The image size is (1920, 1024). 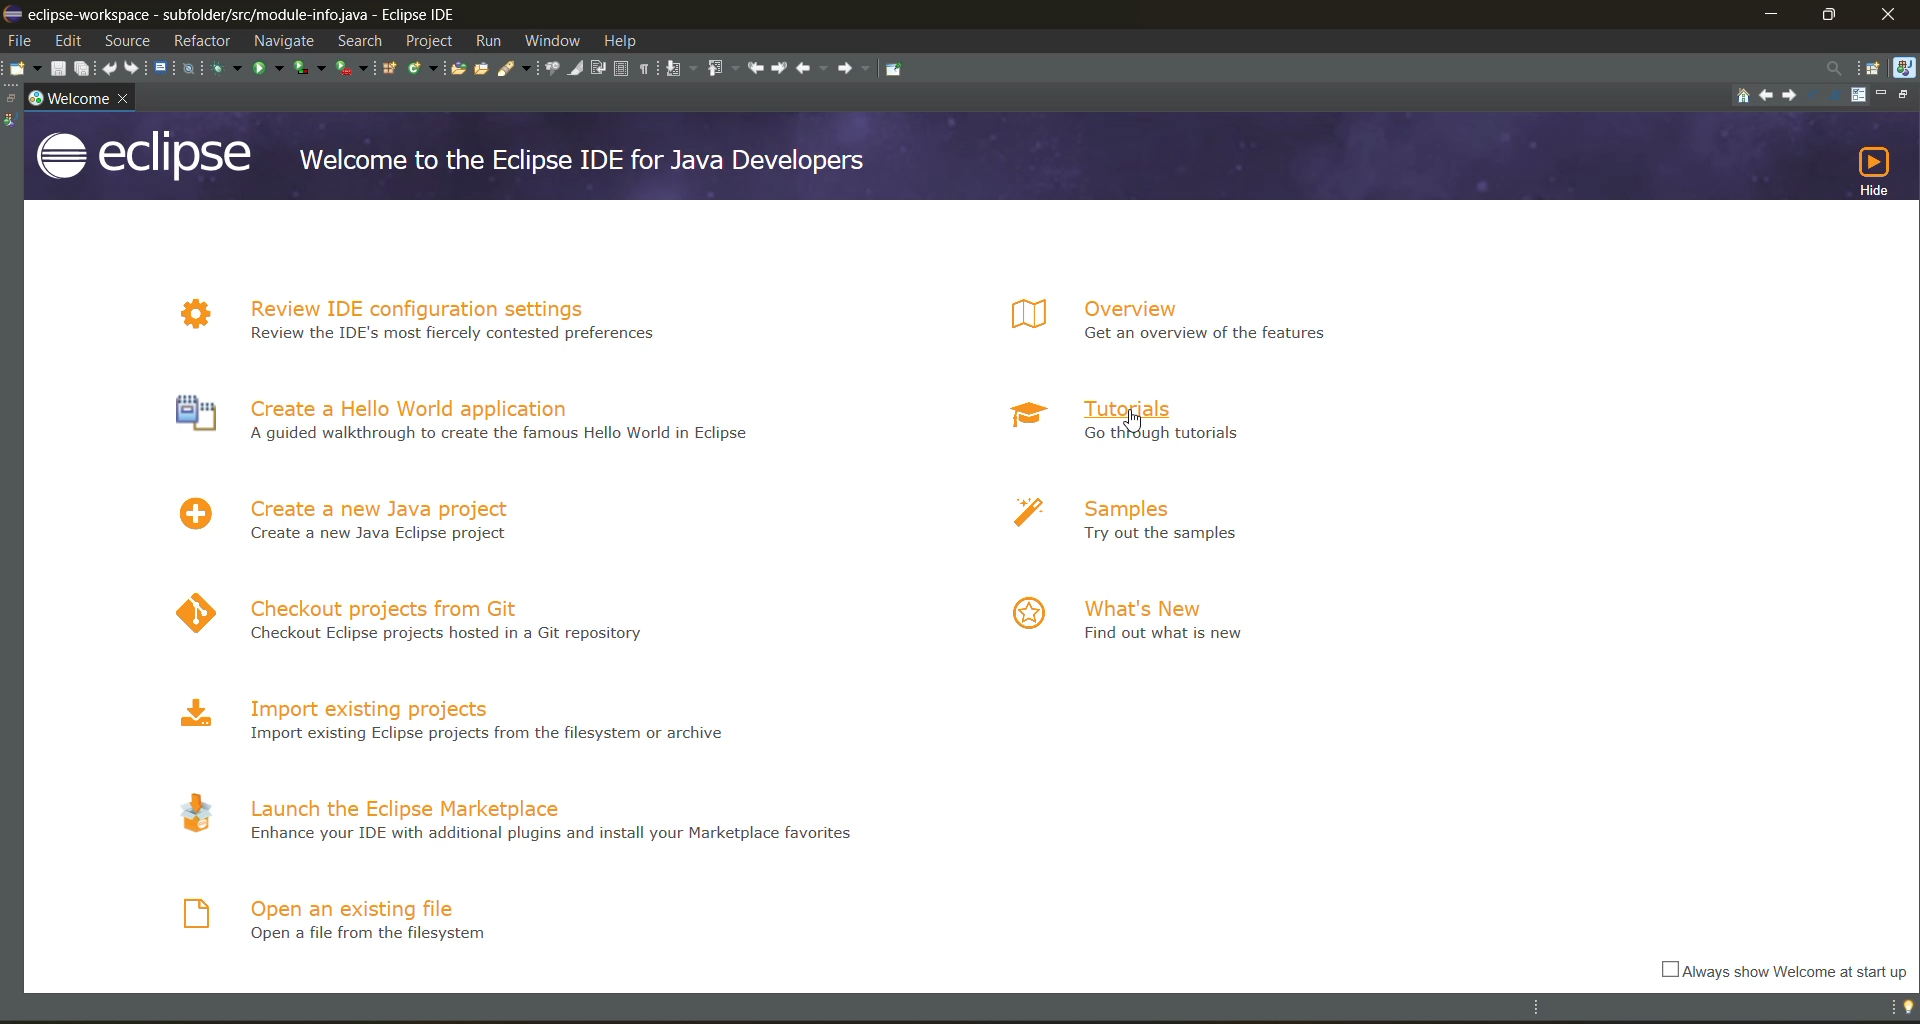 I want to click on open task, so click(x=483, y=66).